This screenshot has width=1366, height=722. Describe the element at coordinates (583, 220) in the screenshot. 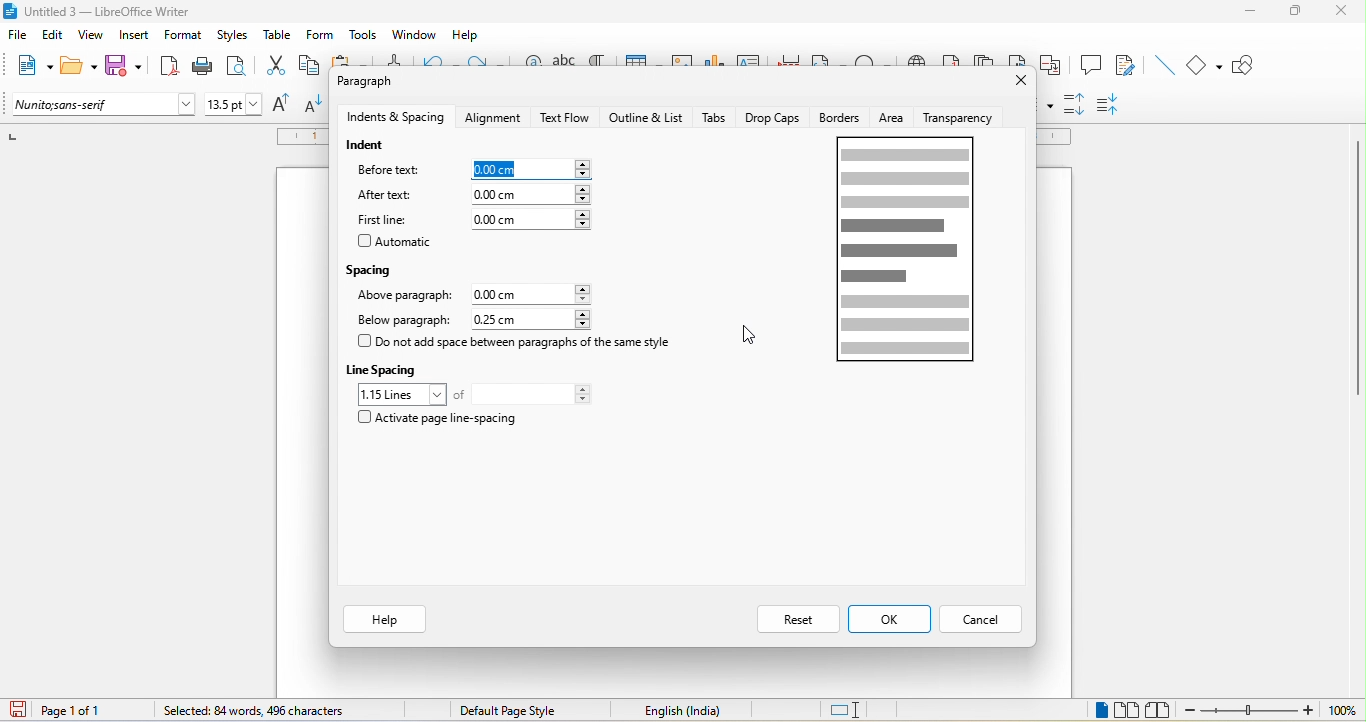

I see `increase or decrease` at that location.